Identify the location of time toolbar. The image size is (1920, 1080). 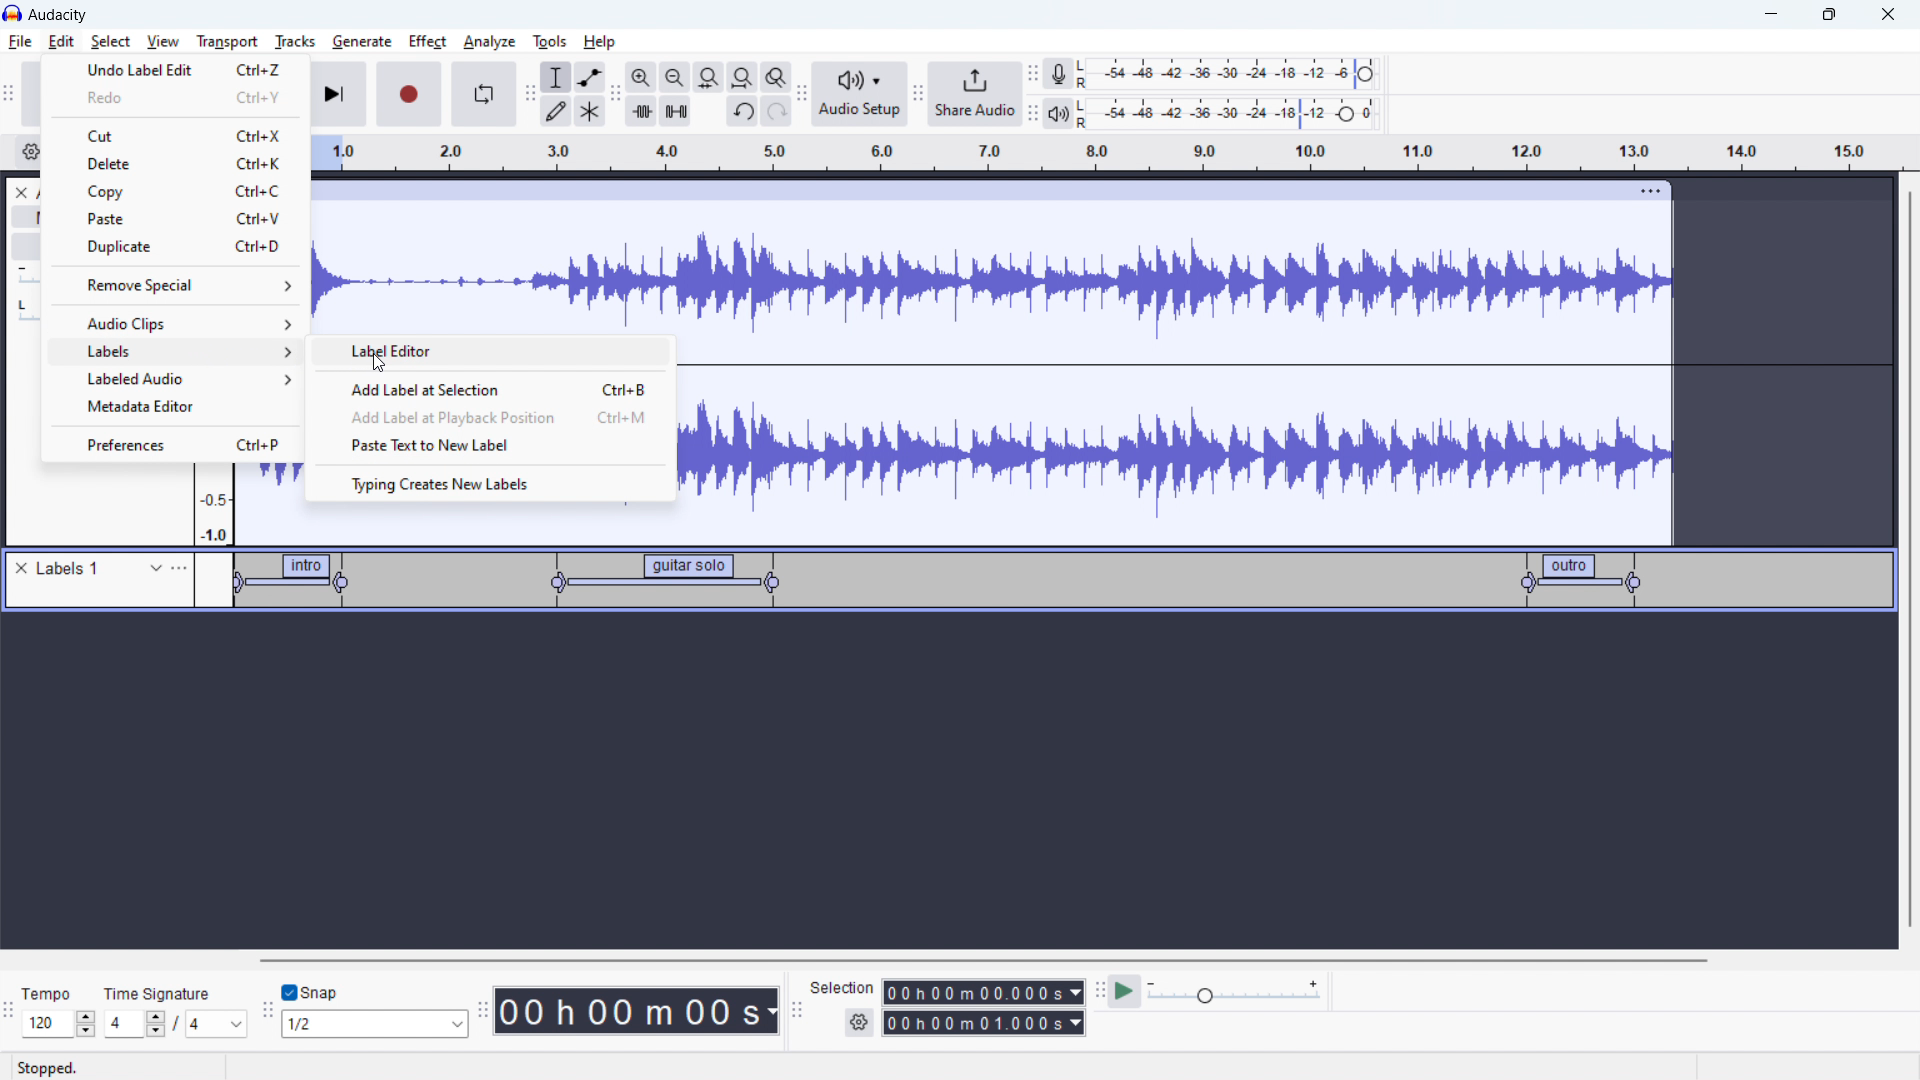
(482, 1013).